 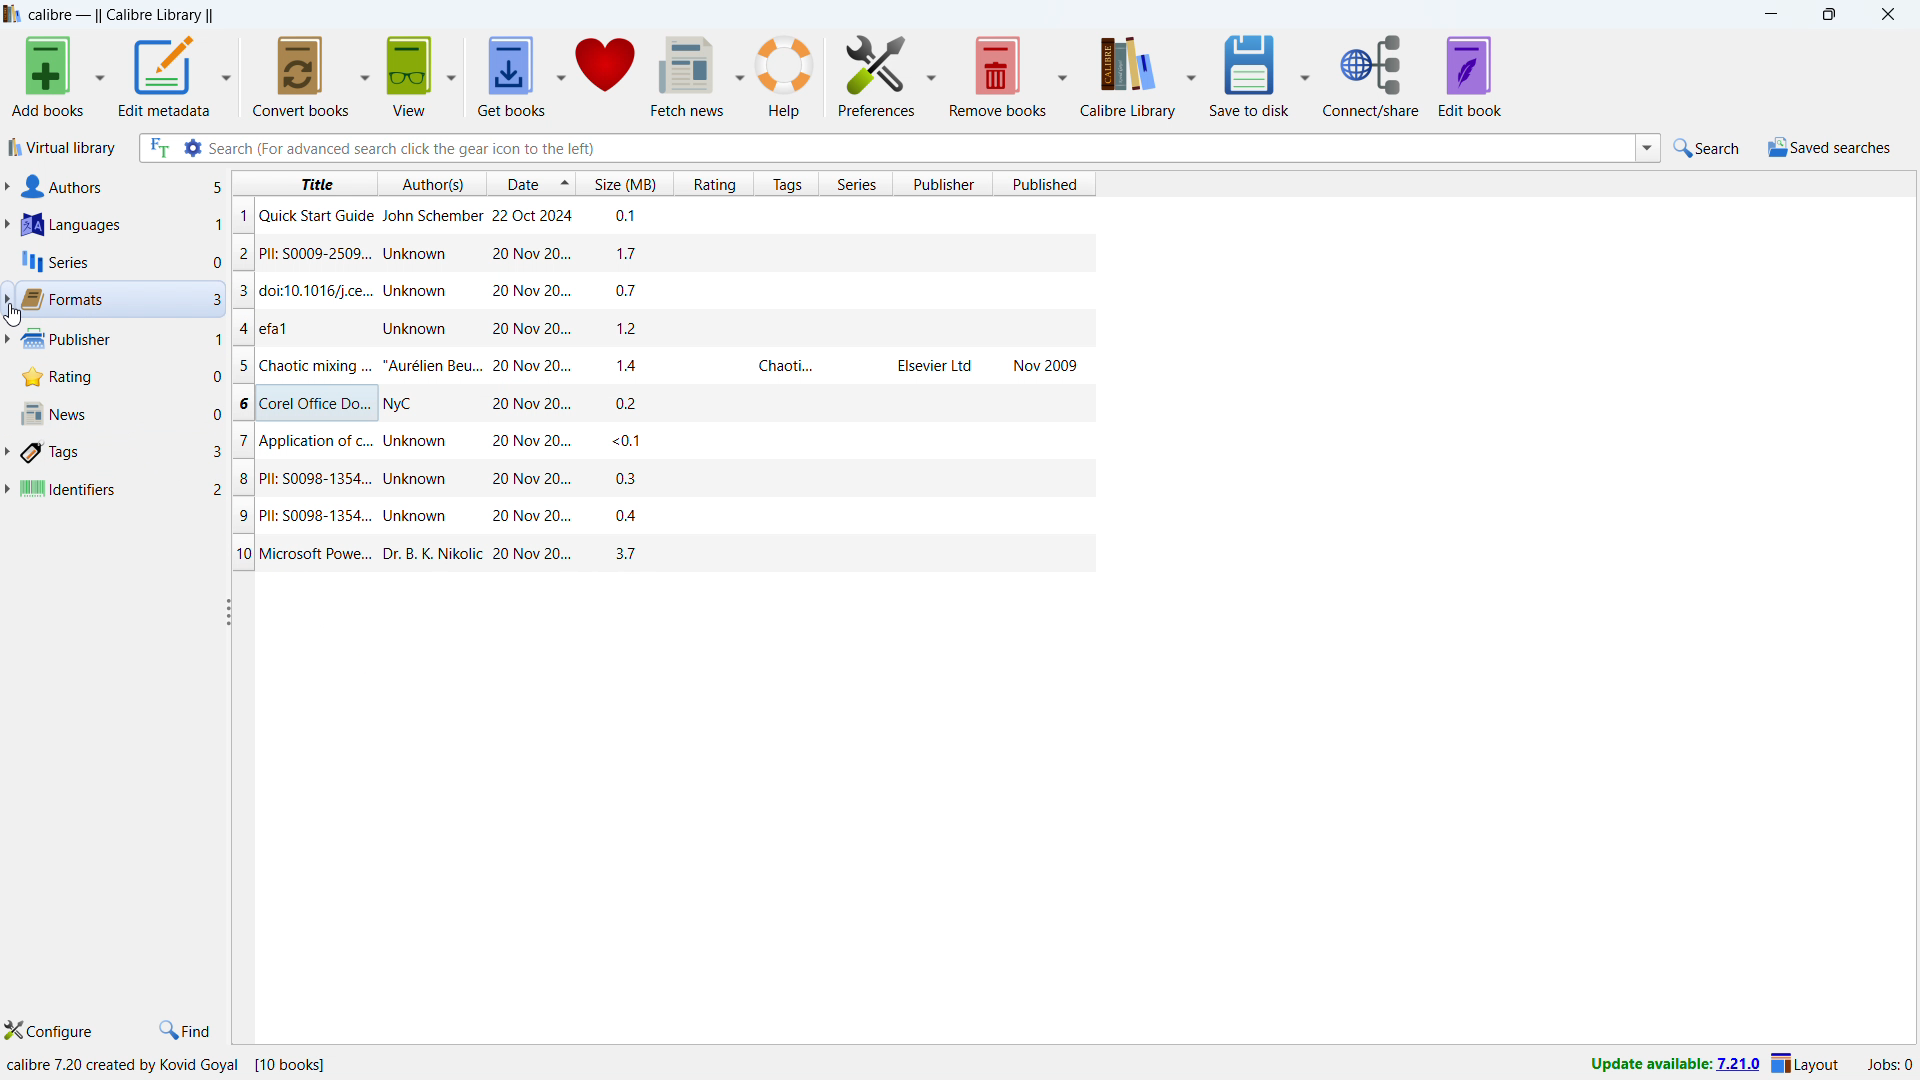 I want to click on identifiers, so click(x=120, y=488).